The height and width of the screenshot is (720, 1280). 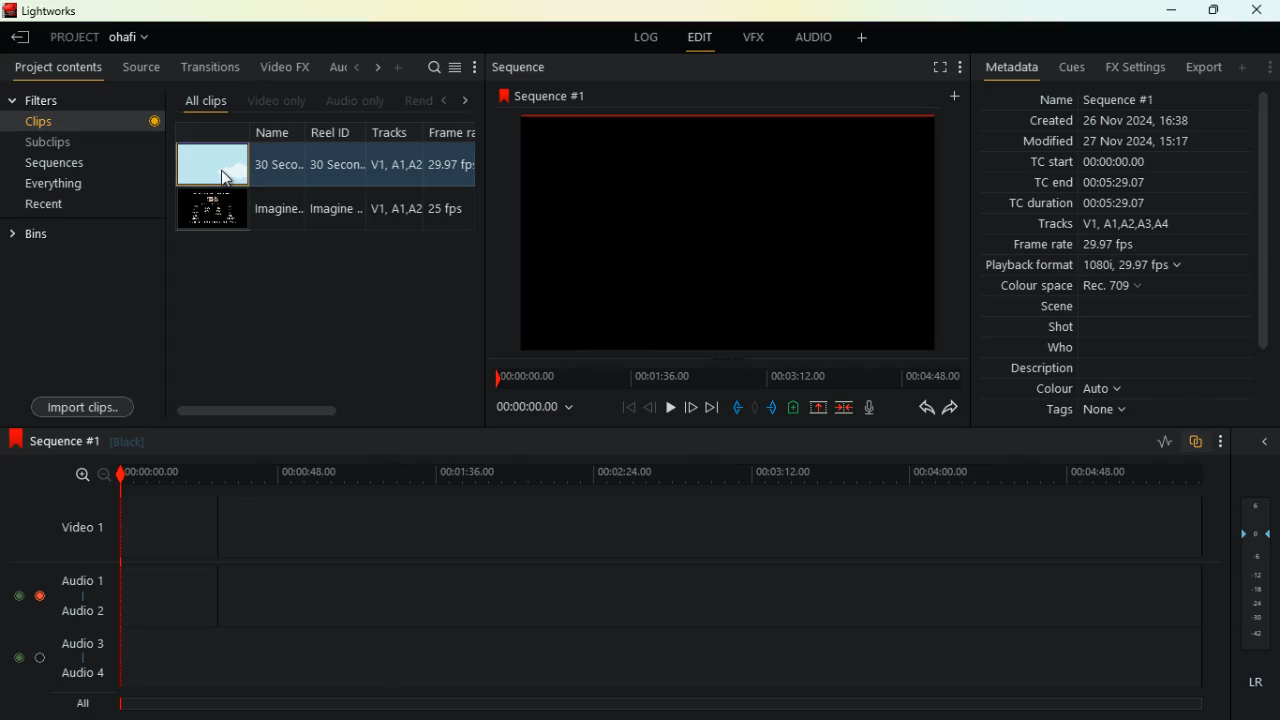 What do you see at coordinates (1157, 443) in the screenshot?
I see `rate` at bounding box center [1157, 443].